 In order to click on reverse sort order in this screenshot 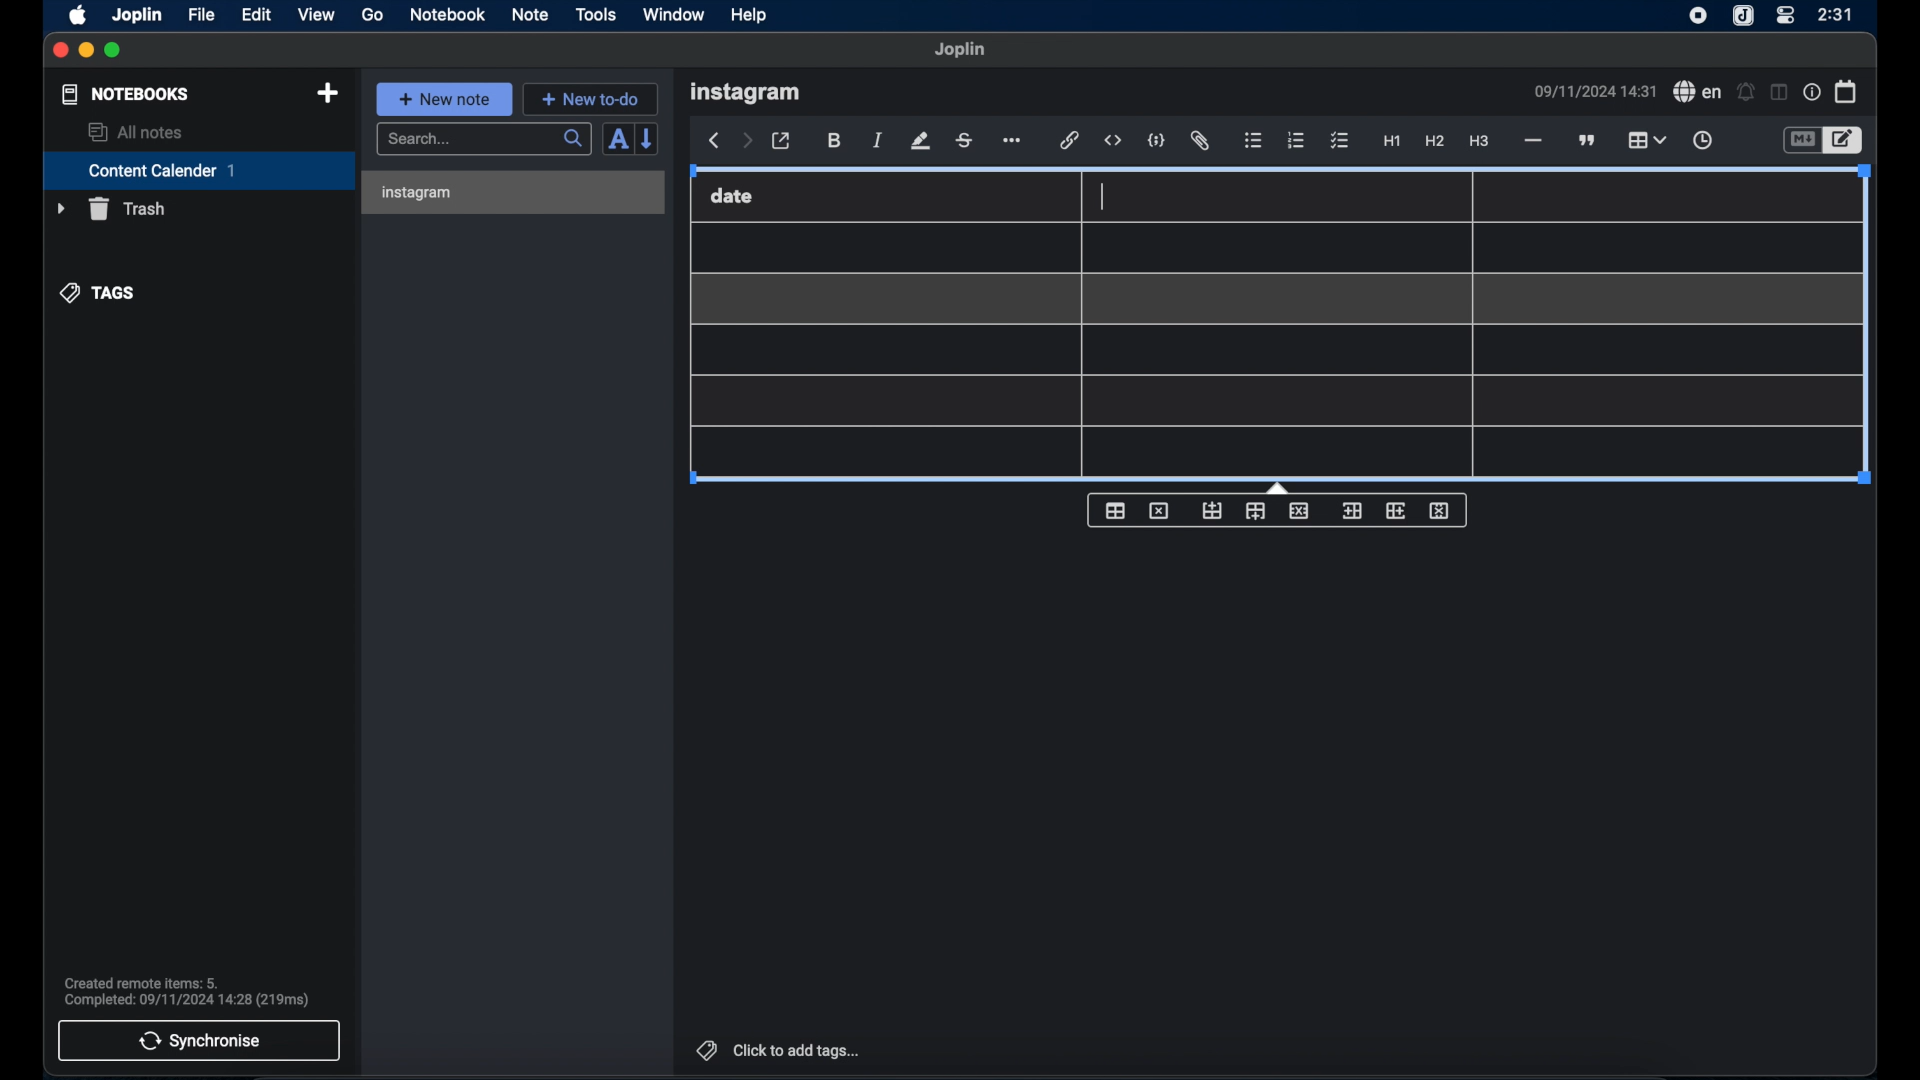, I will do `click(648, 139)`.